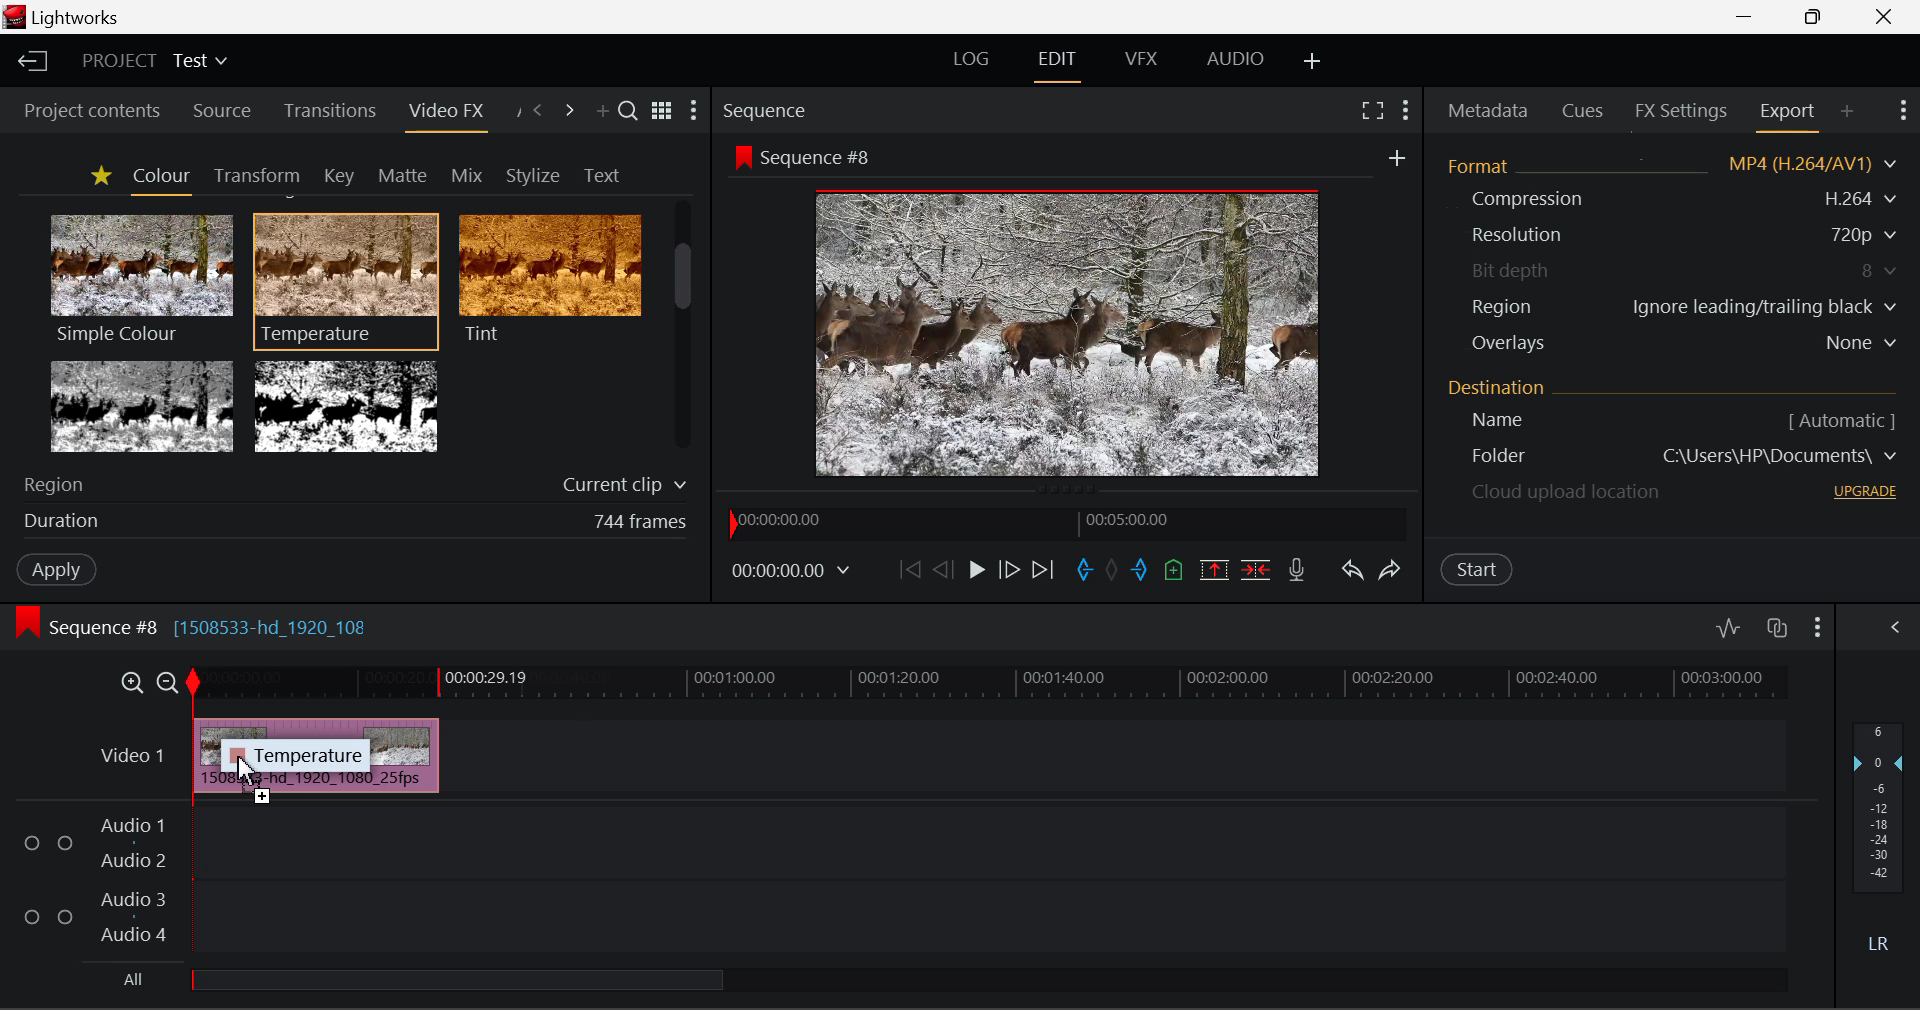 The width and height of the screenshot is (1920, 1010). What do you see at coordinates (1259, 570) in the screenshot?
I see `Delte/Cut` at bounding box center [1259, 570].